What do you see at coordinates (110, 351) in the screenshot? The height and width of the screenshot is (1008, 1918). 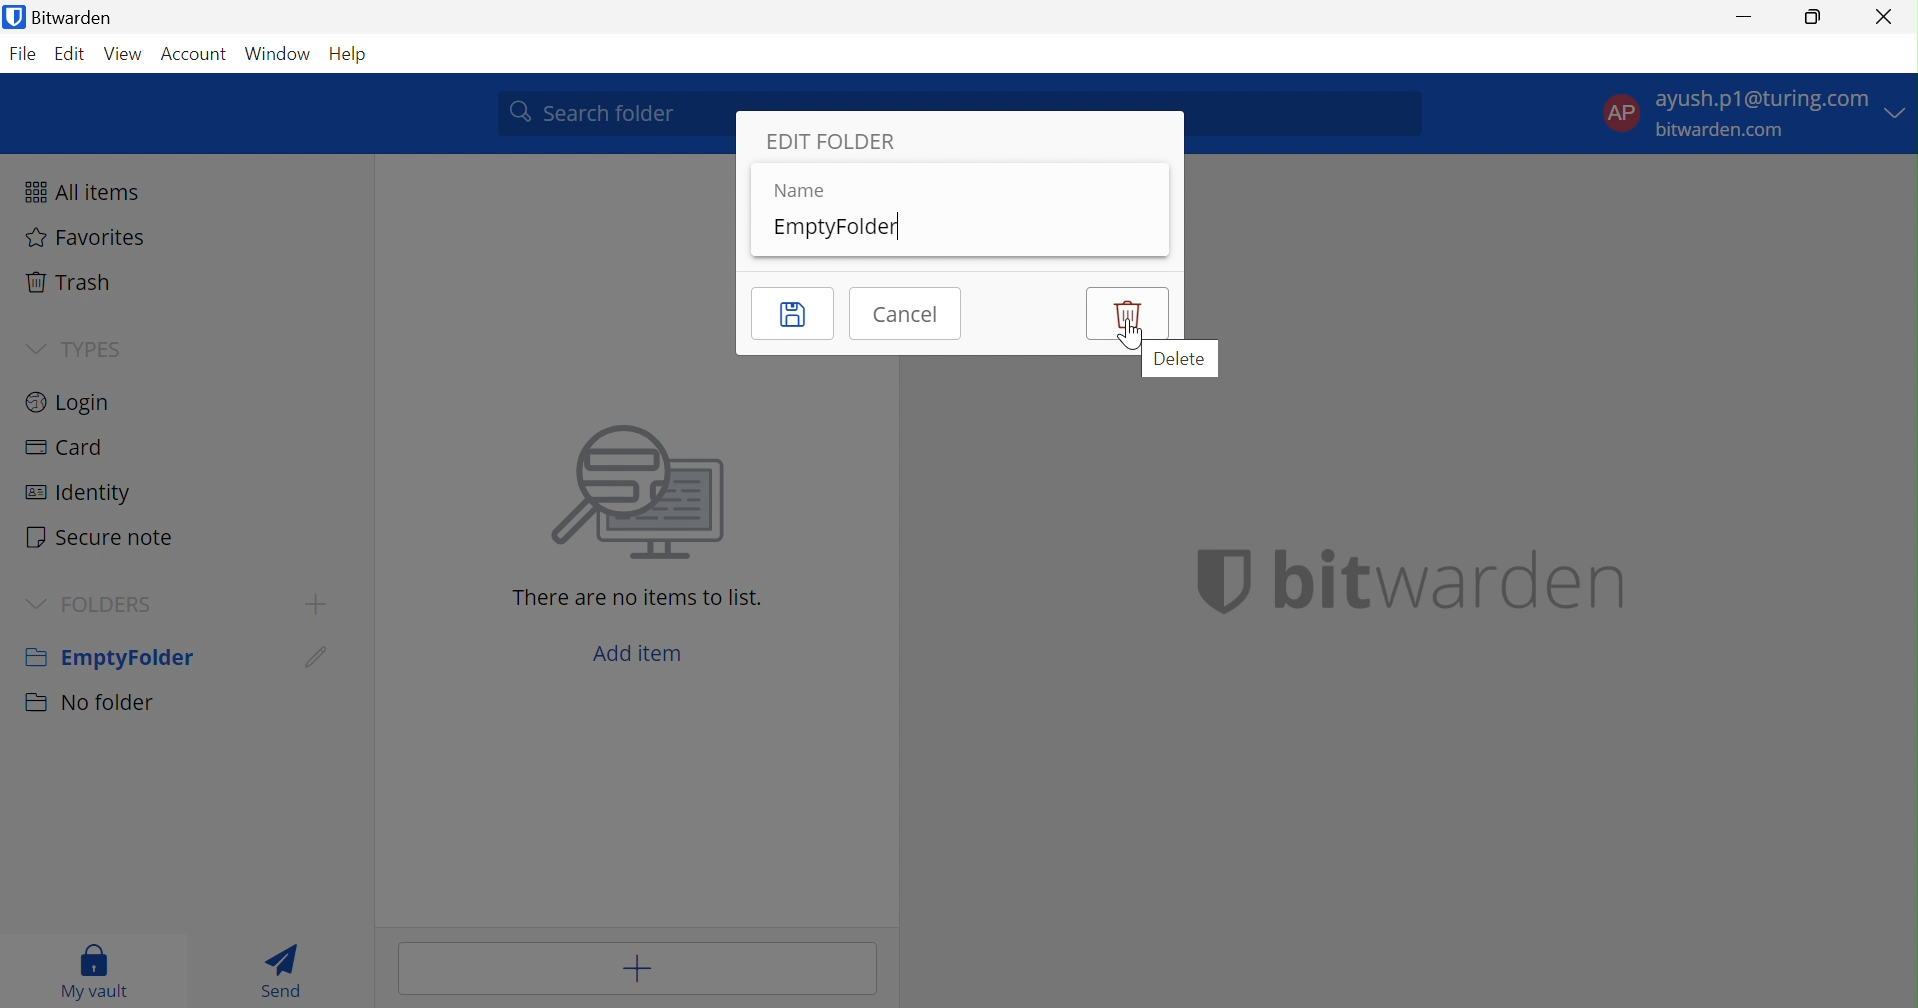 I see `TYPES` at bounding box center [110, 351].